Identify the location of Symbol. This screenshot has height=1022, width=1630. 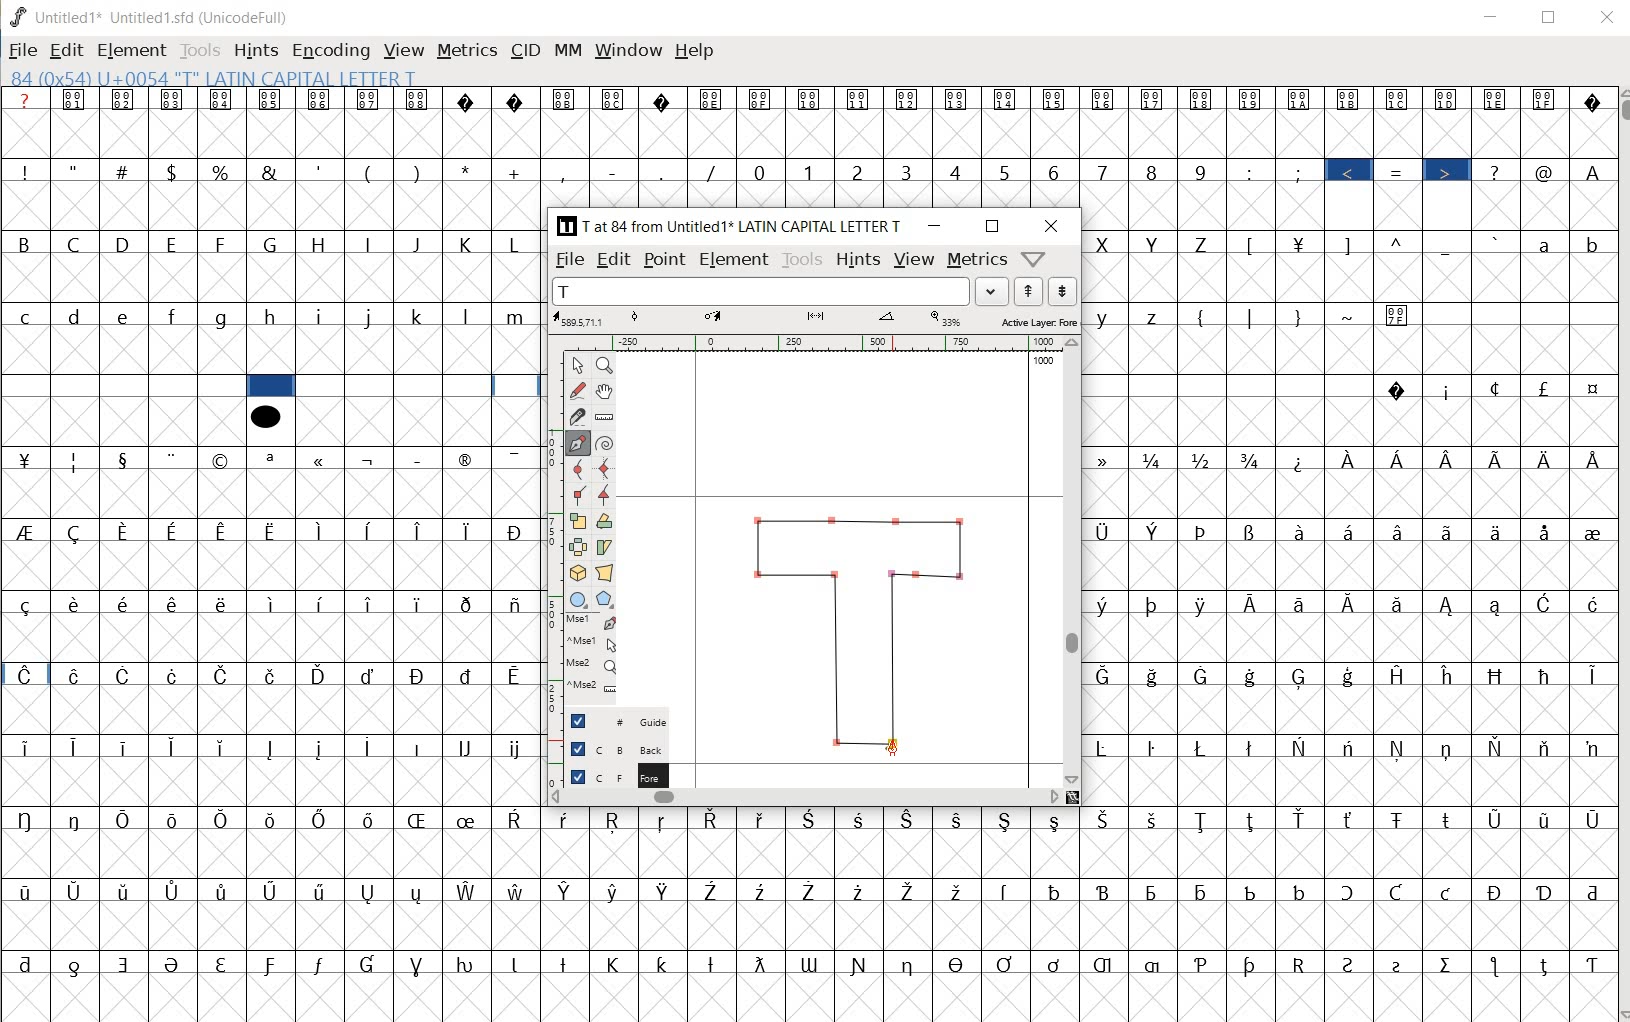
(25, 531).